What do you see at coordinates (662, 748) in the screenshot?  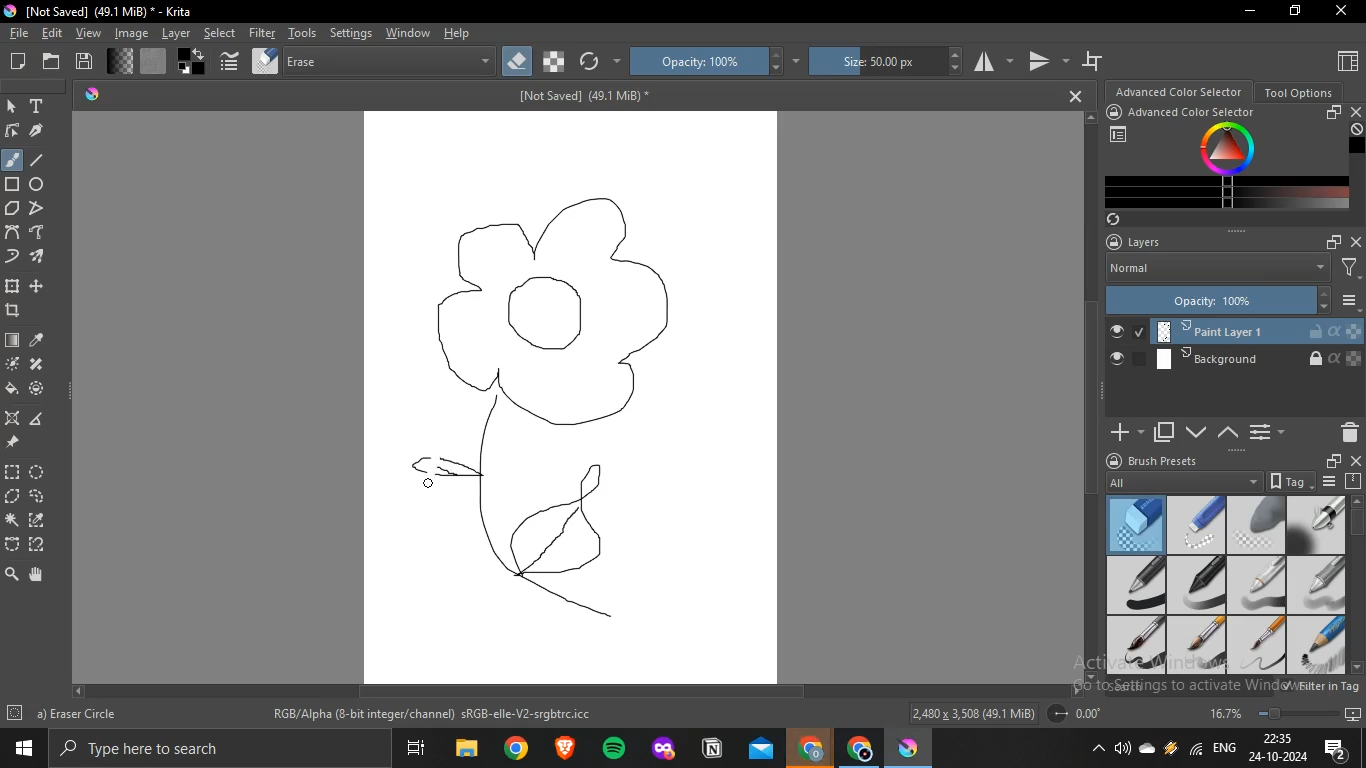 I see `Application` at bounding box center [662, 748].